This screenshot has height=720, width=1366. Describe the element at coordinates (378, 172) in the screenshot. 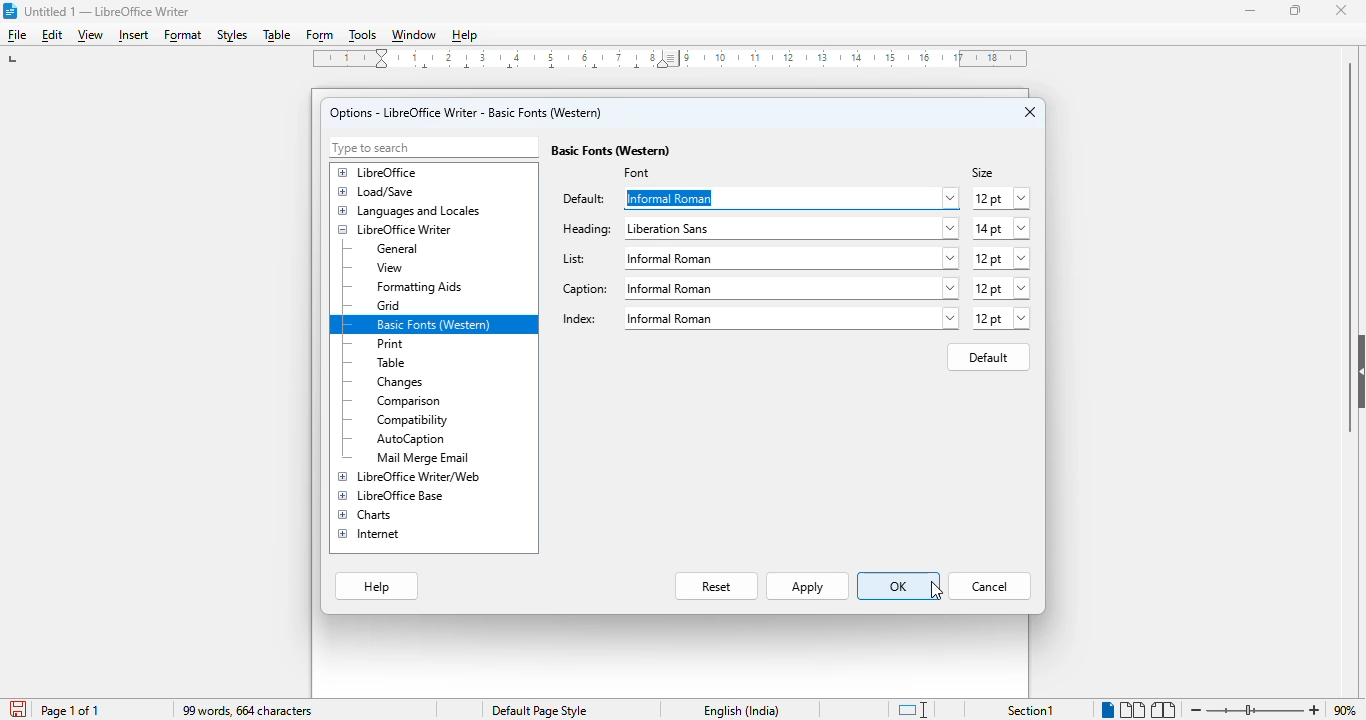

I see `libreOffice` at that location.